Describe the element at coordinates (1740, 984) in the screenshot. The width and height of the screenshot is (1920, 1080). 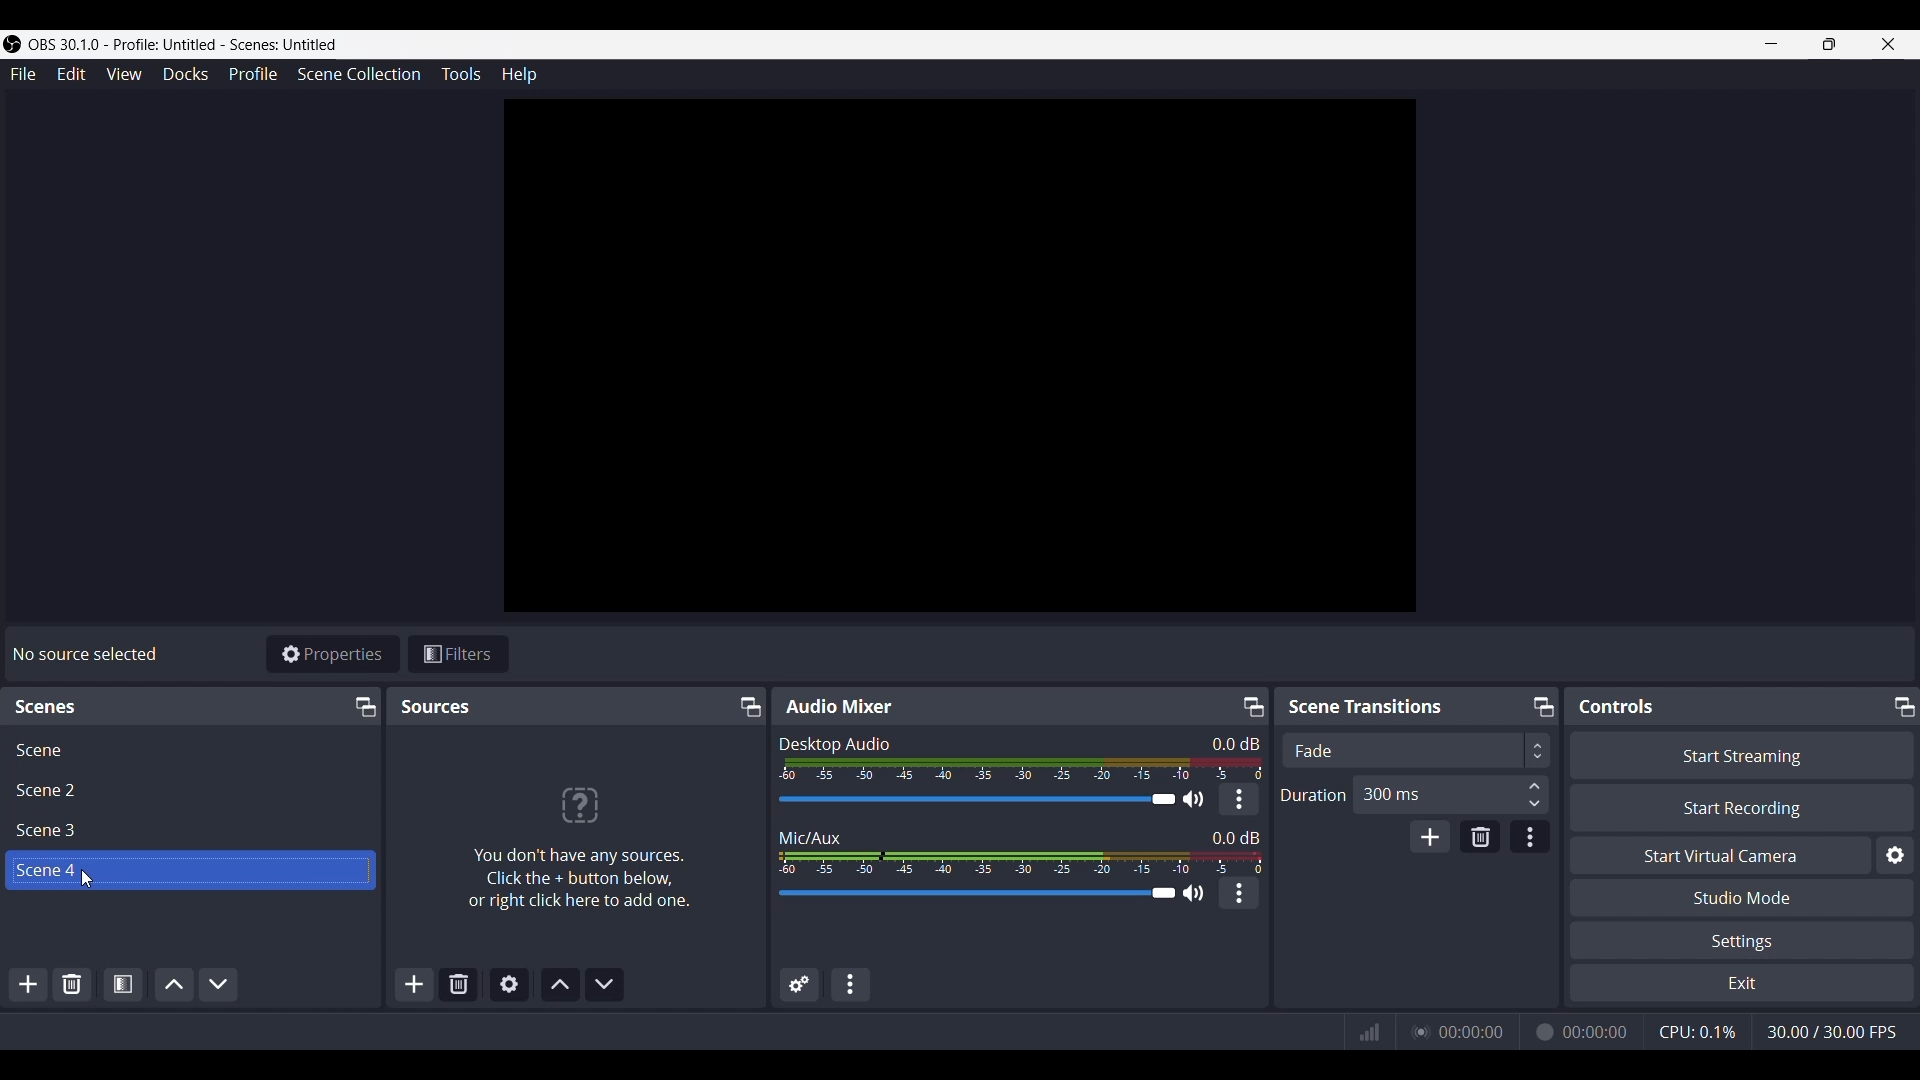
I see `Exit` at that location.